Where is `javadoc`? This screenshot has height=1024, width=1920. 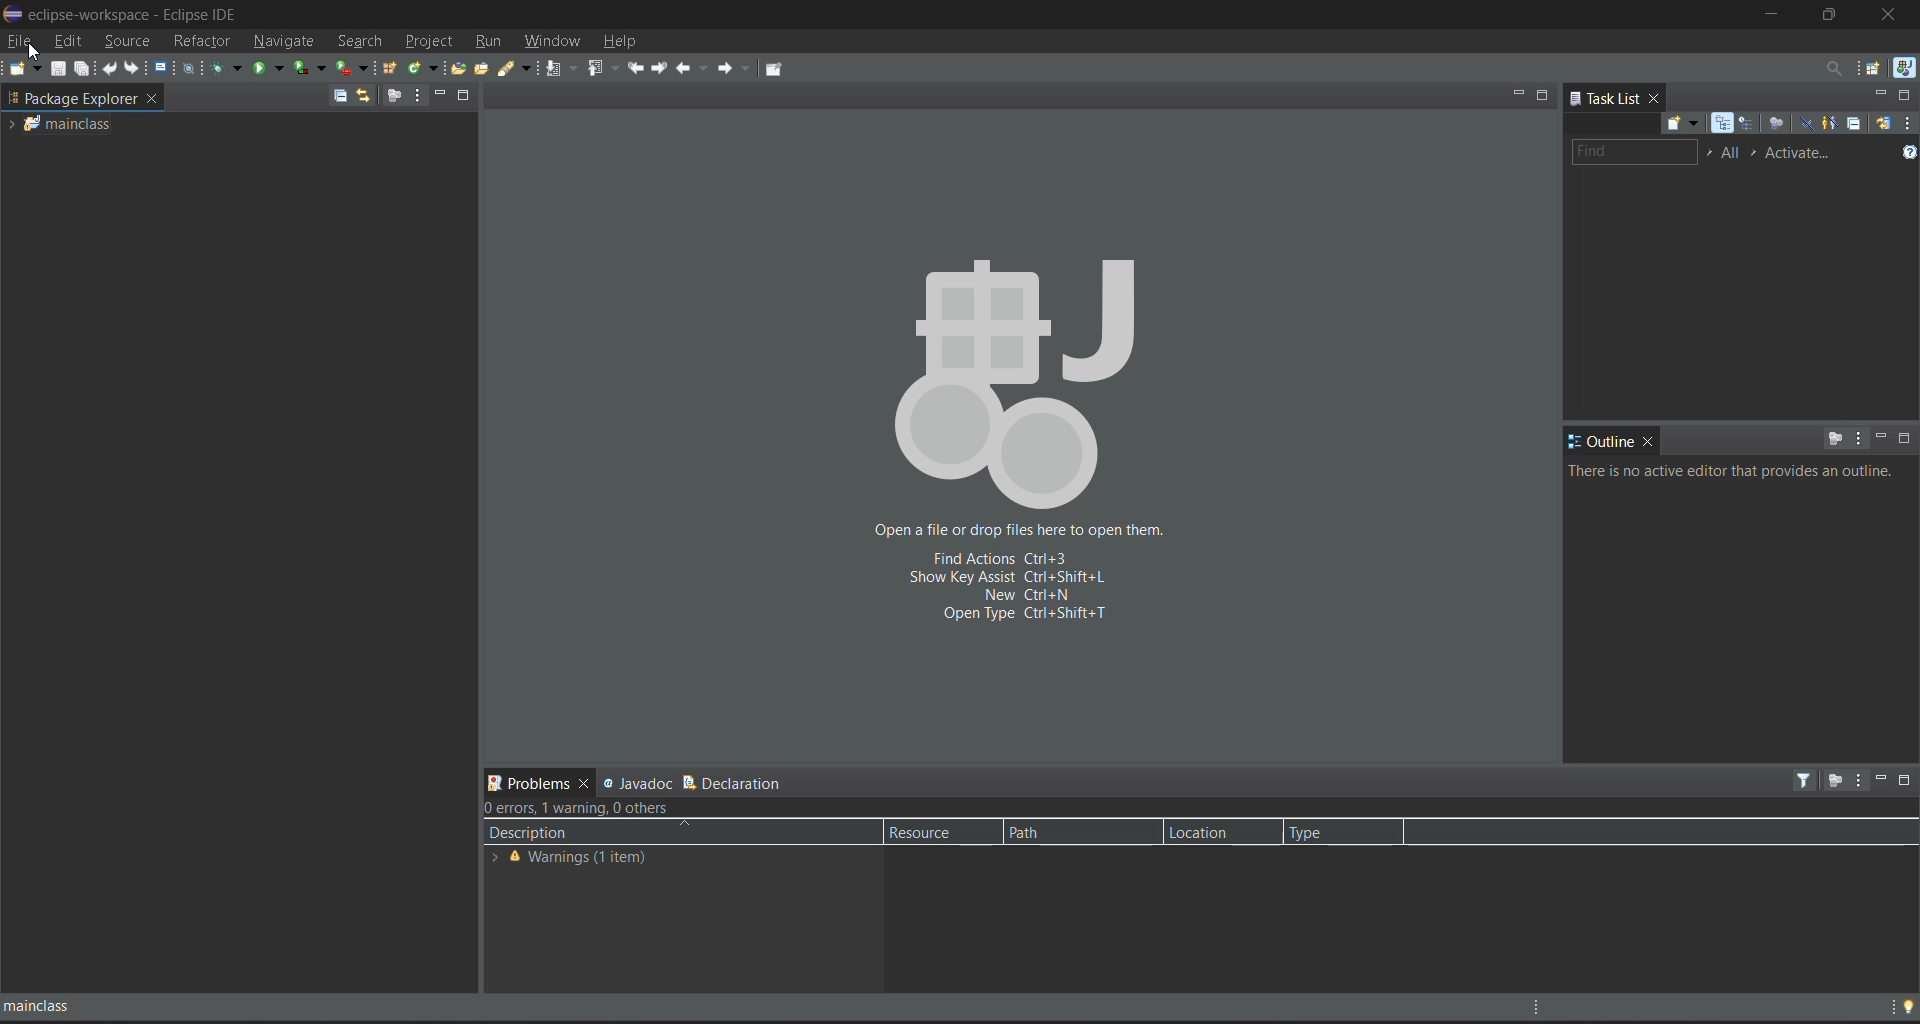 javadoc is located at coordinates (640, 782).